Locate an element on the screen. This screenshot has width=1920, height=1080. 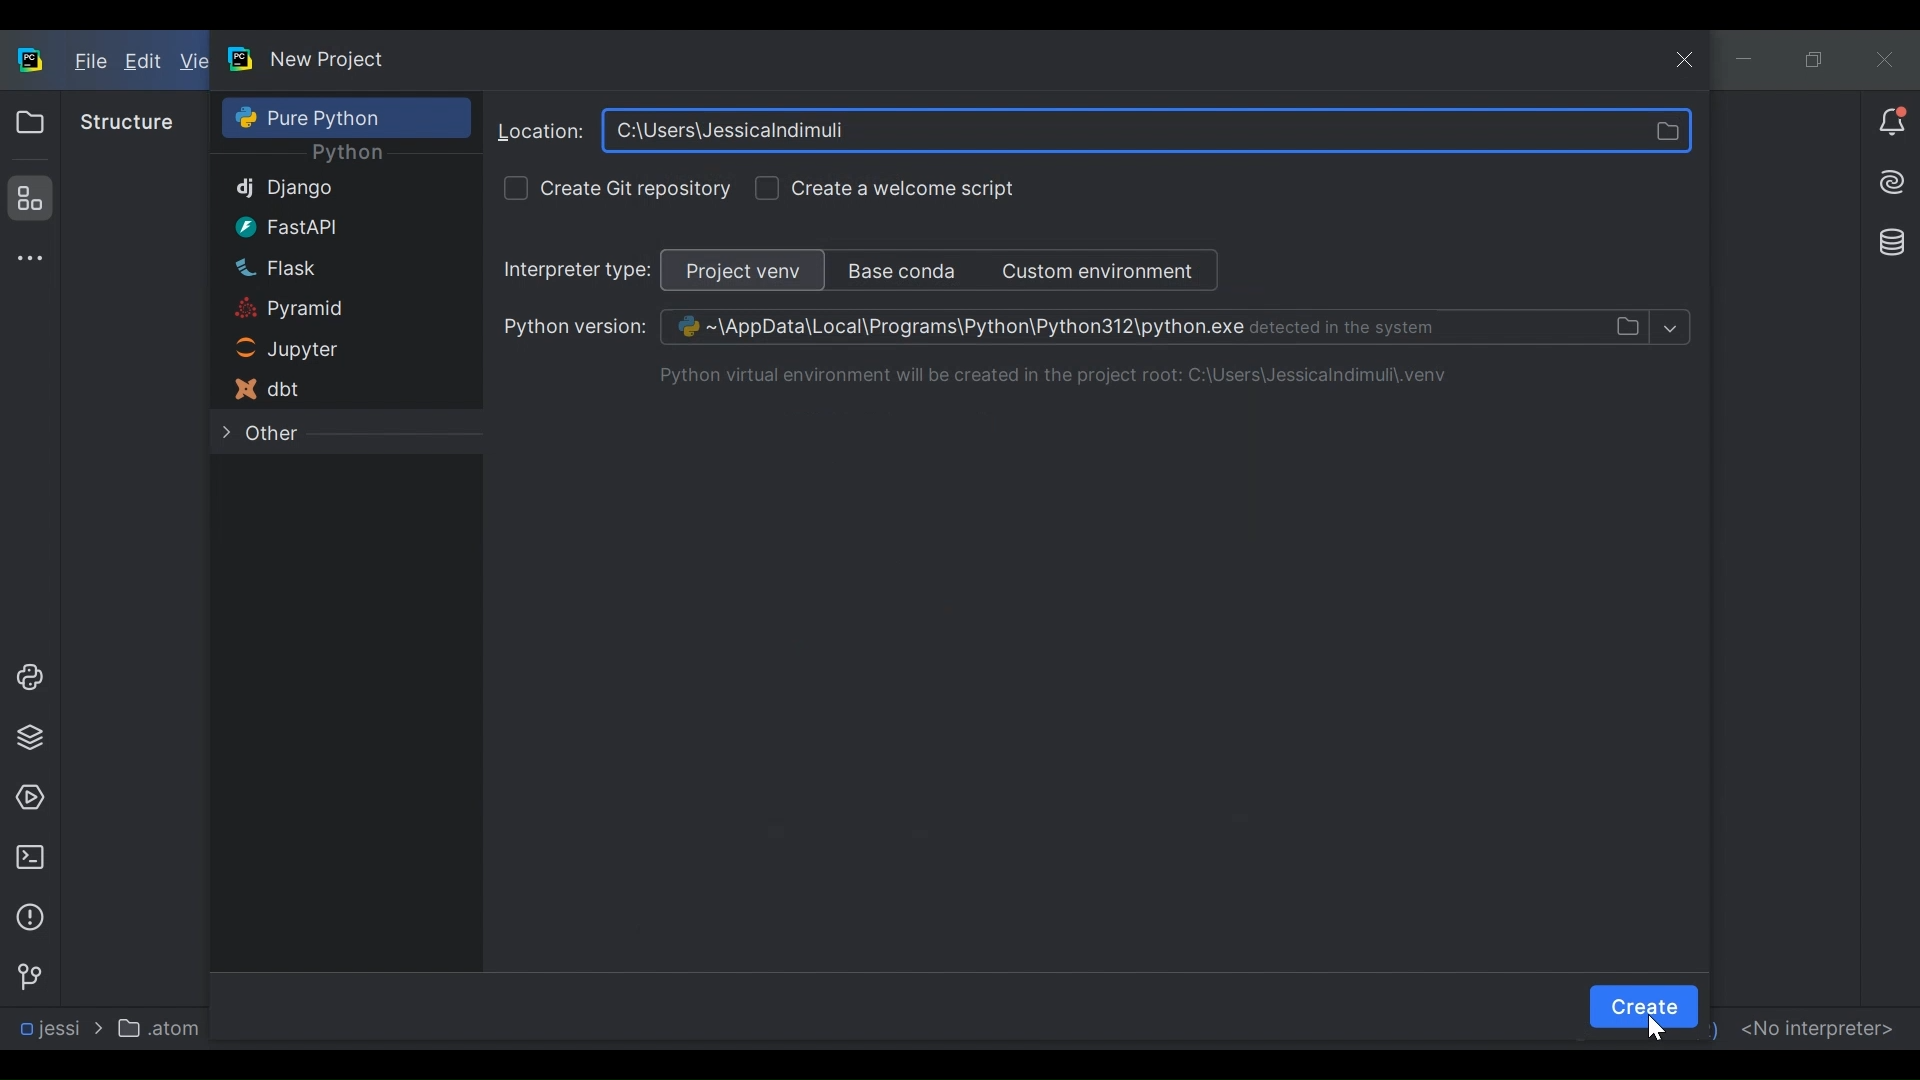
Text is located at coordinates (922, 379).